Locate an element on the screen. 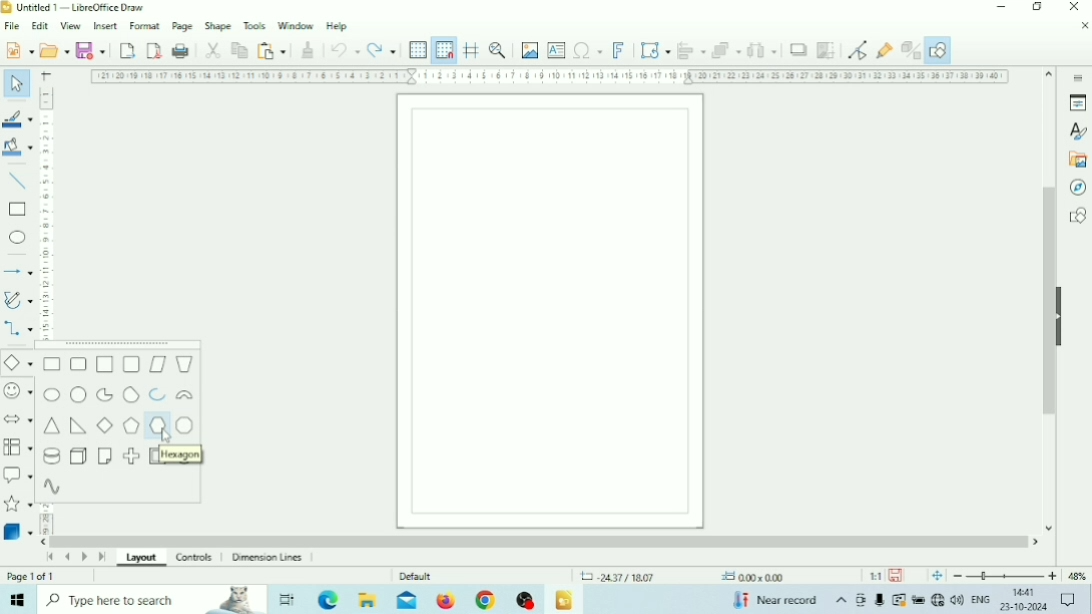 The image size is (1092, 614). Close Document is located at coordinates (1084, 25).